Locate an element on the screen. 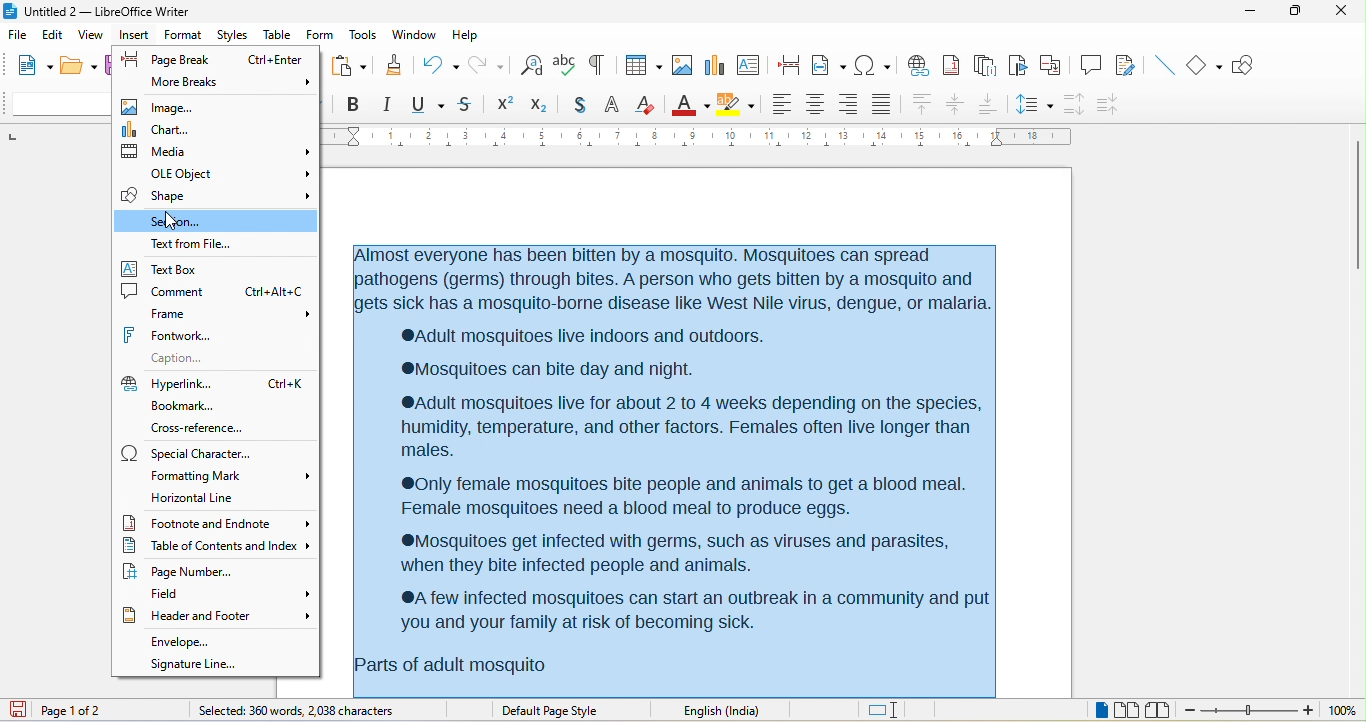 The image size is (1366, 722). shape is located at coordinates (214, 196).